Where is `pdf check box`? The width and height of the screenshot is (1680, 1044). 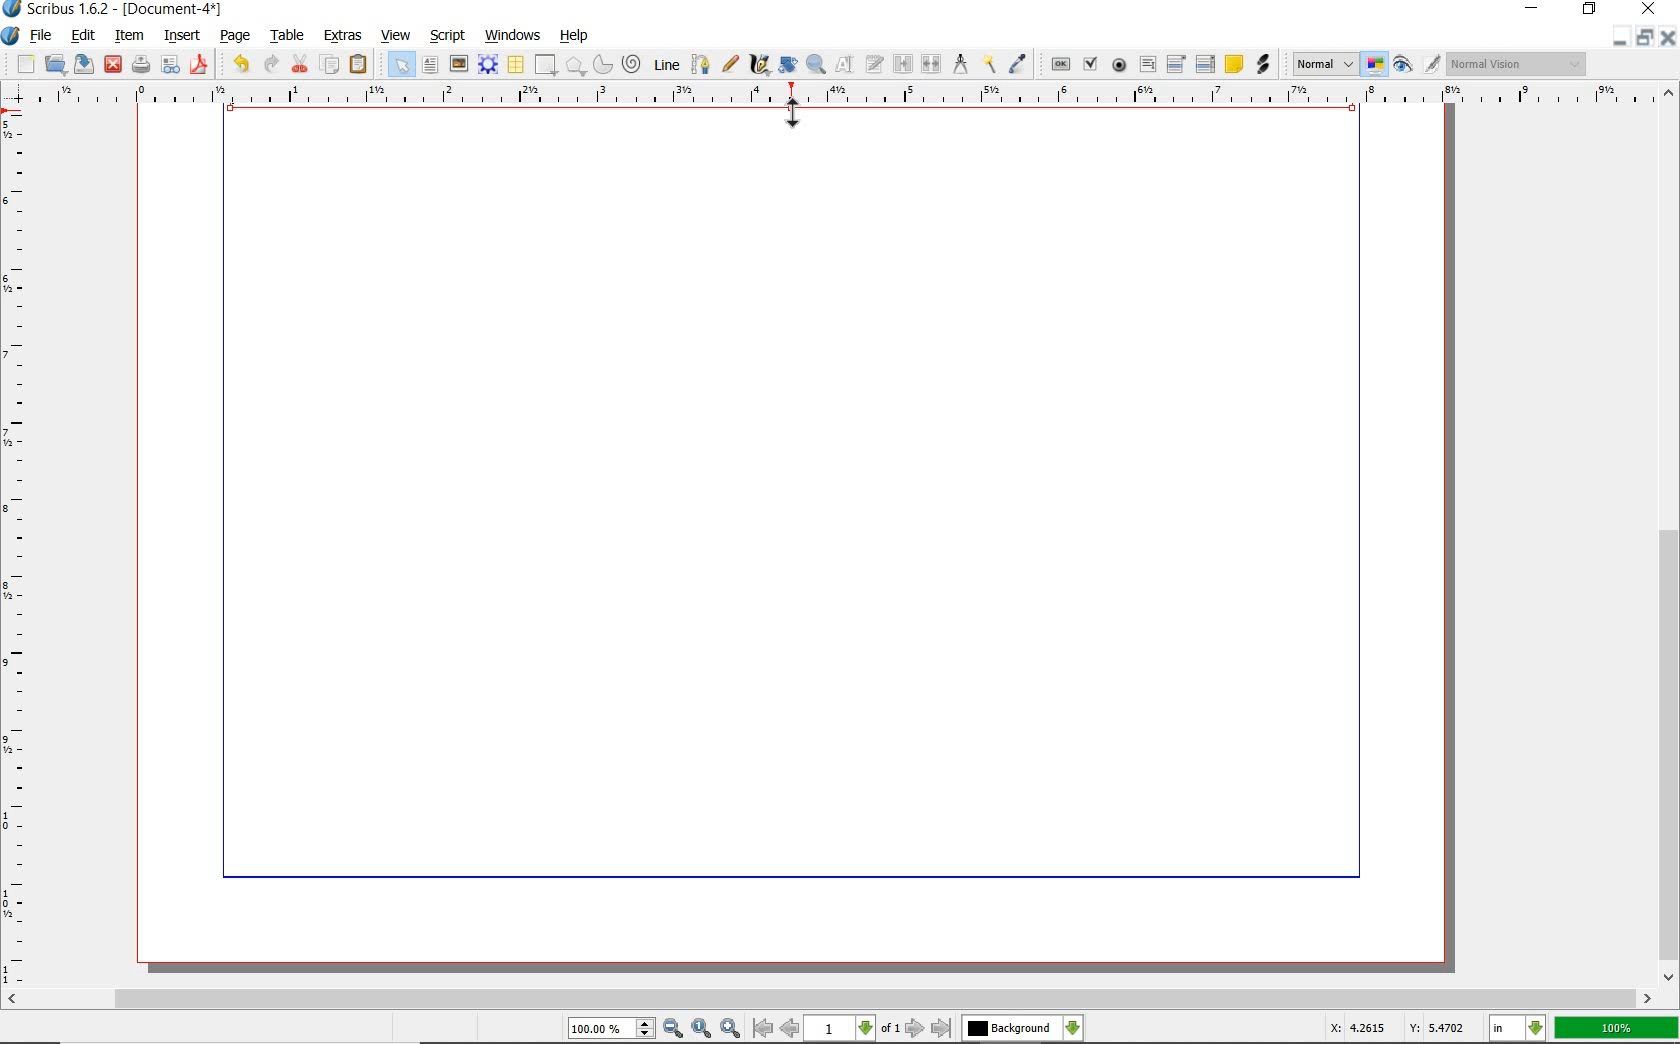
pdf check box is located at coordinates (1090, 63).